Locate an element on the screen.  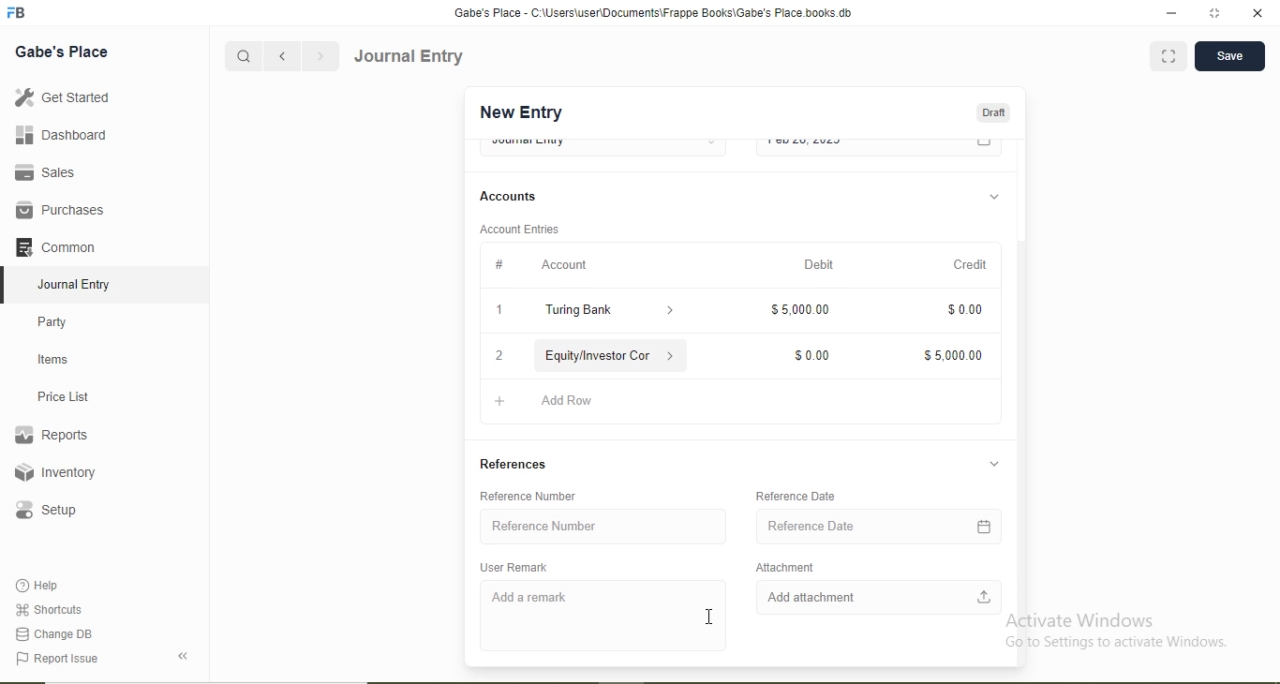
Dropdown is located at coordinates (994, 464).